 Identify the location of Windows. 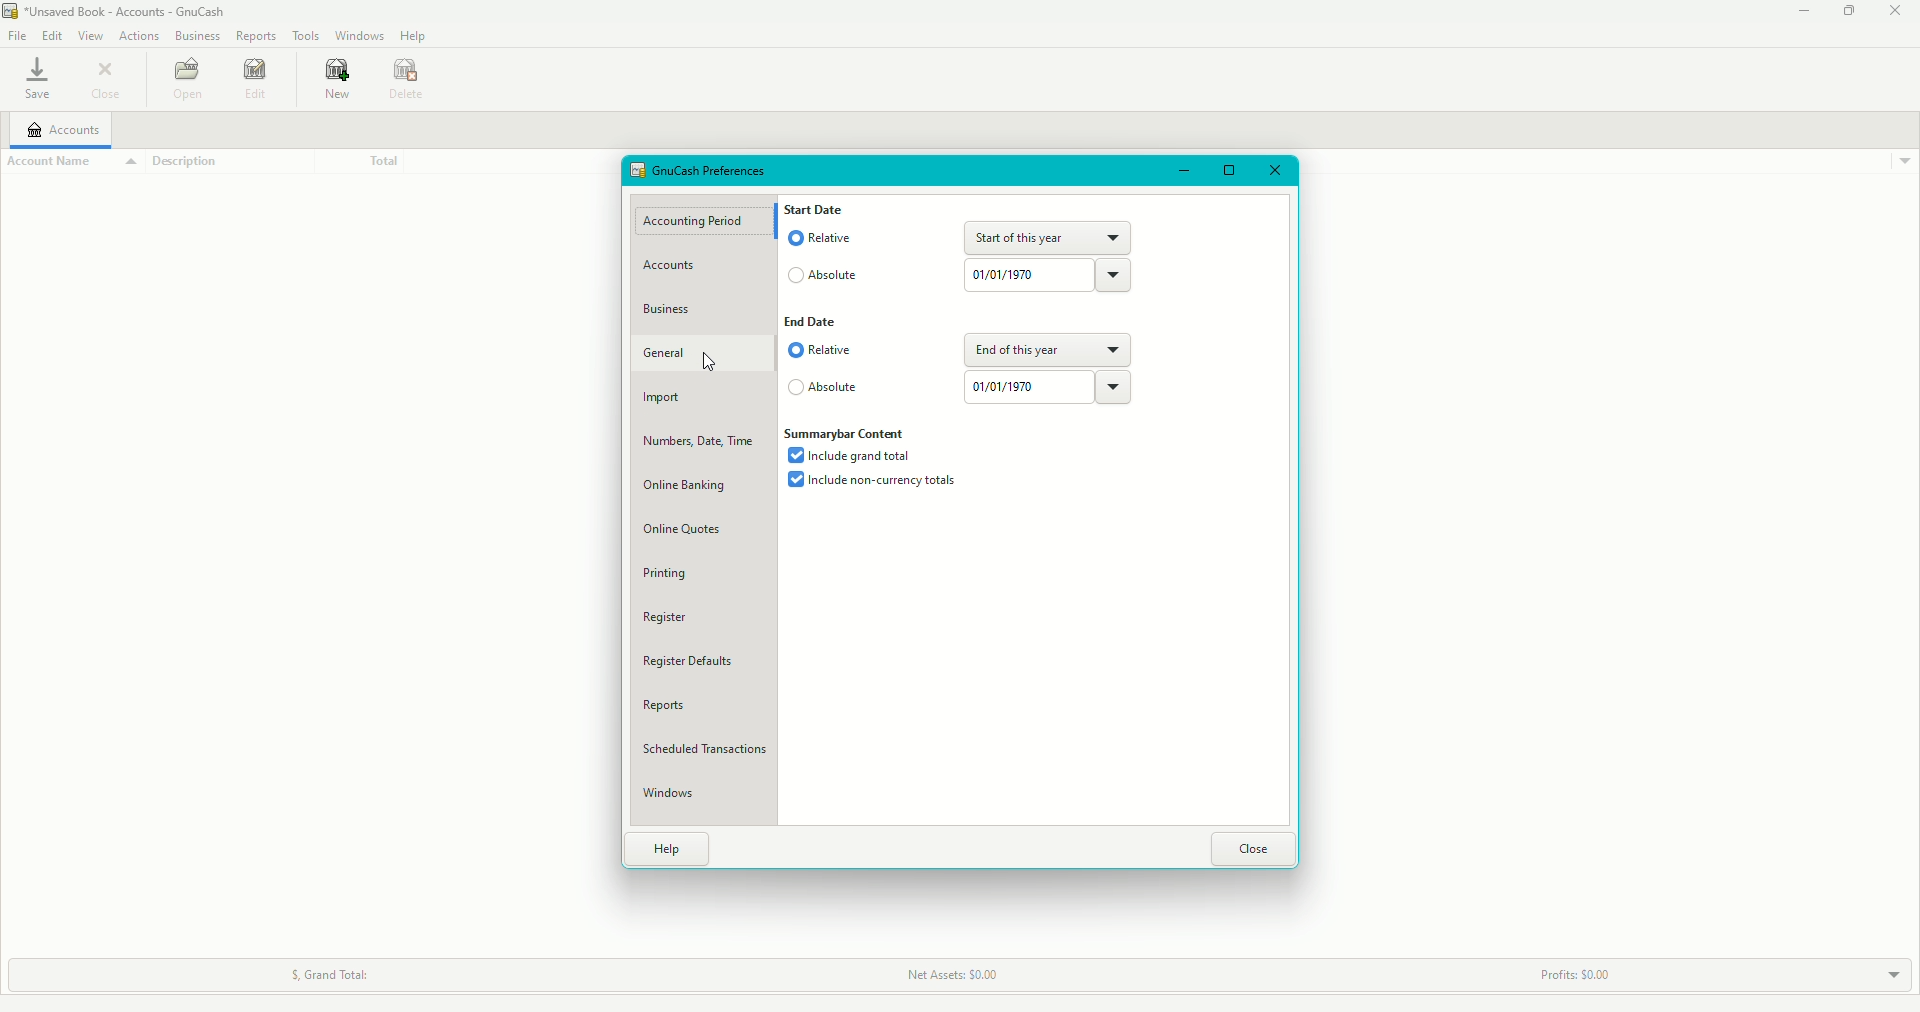
(669, 794).